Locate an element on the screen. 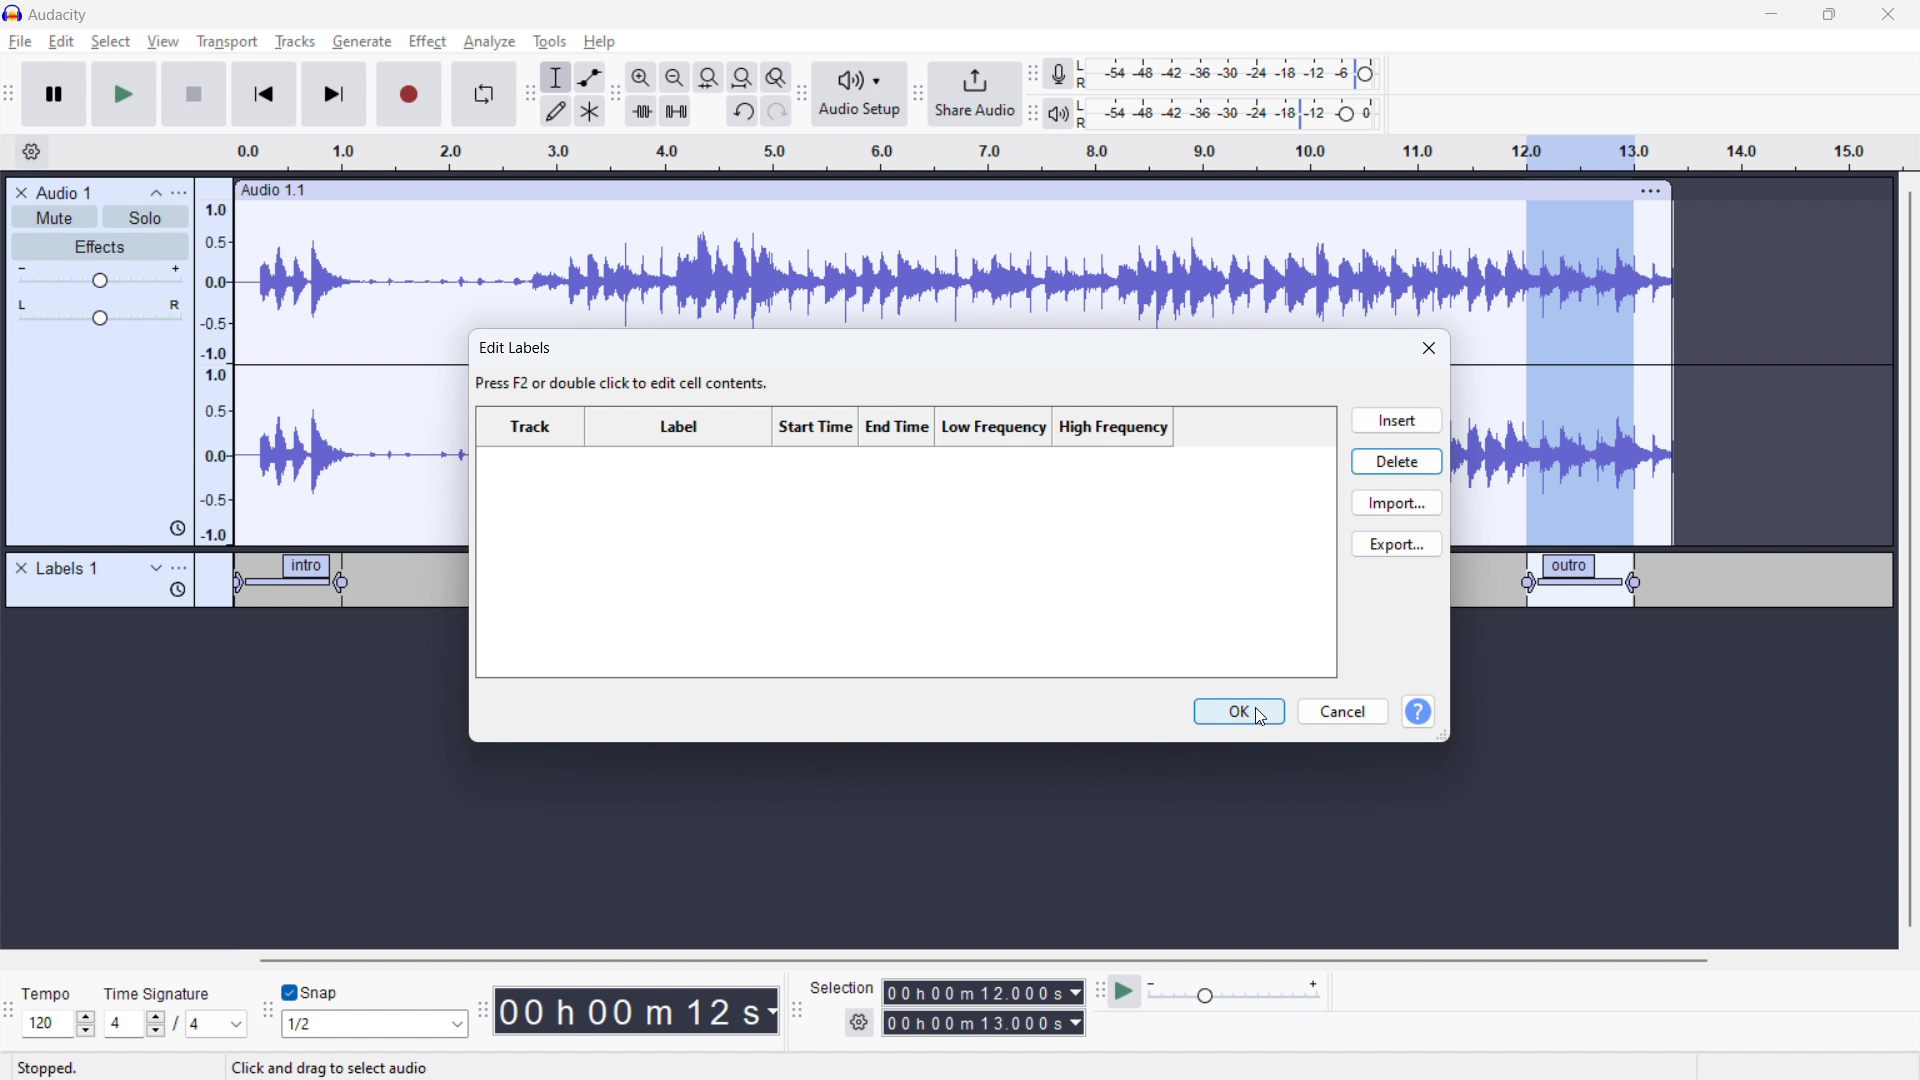 The width and height of the screenshot is (1920, 1080). end time is located at coordinates (901, 426).